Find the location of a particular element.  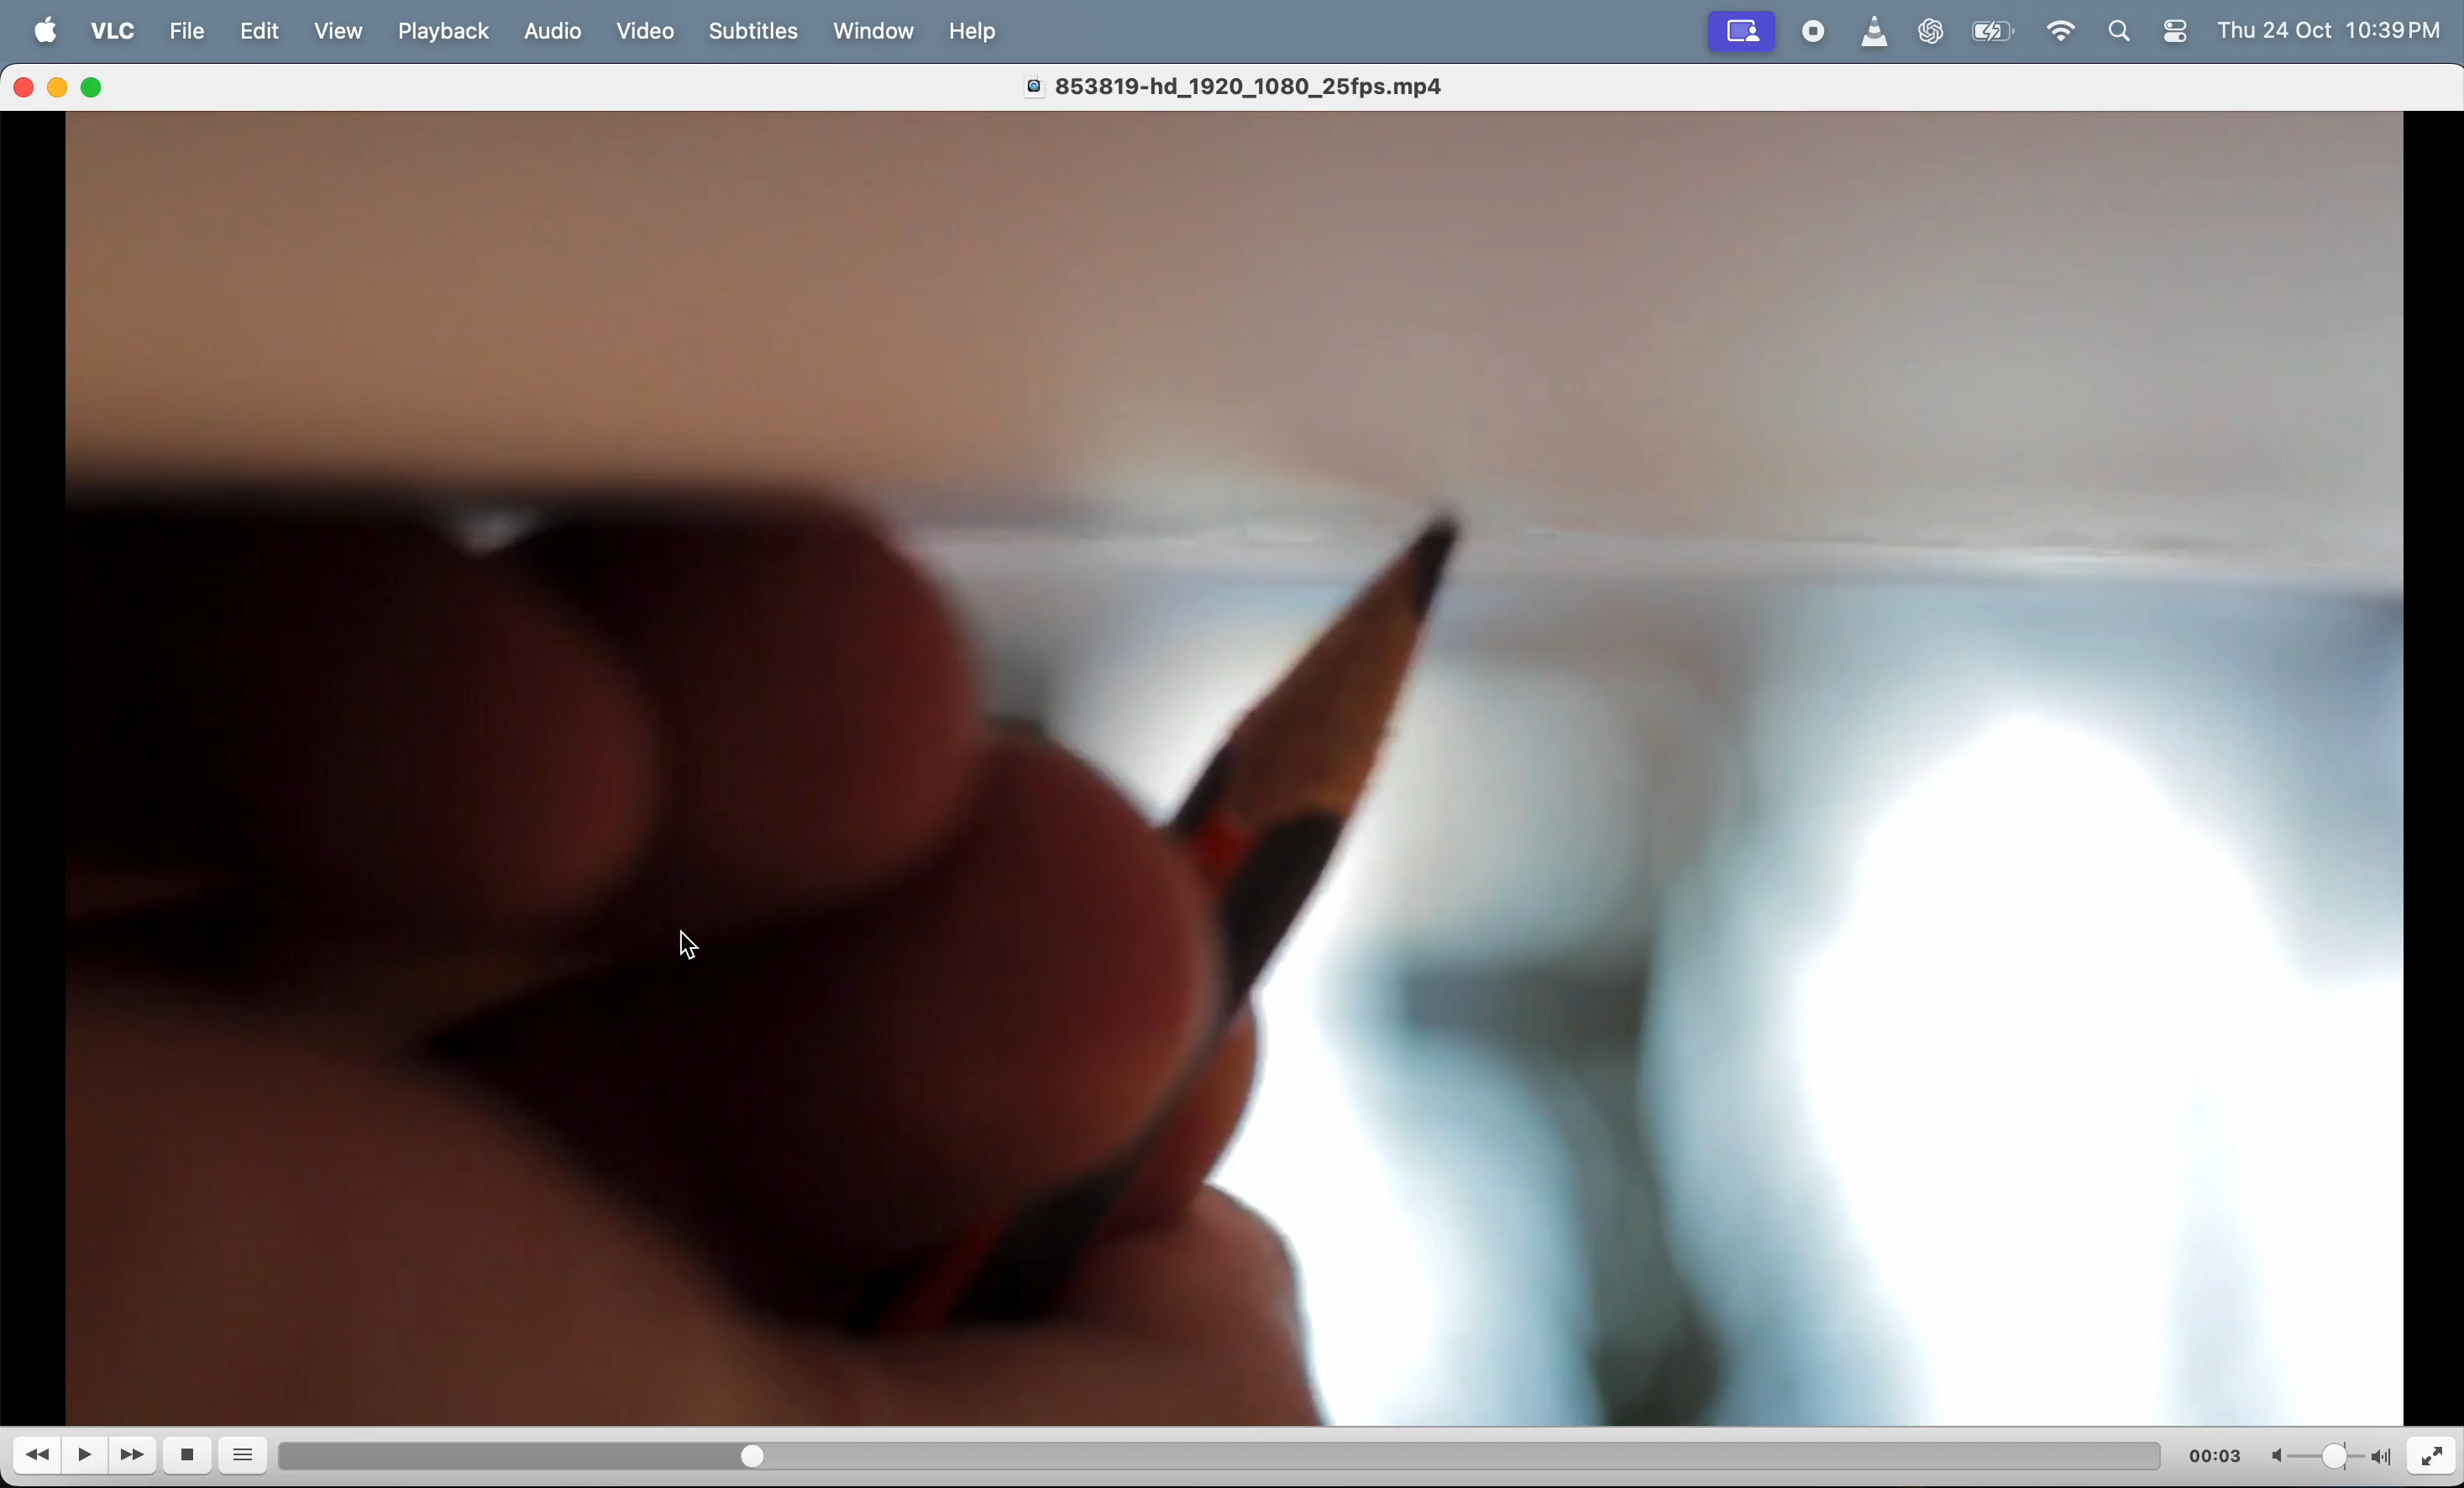

Apple menu is located at coordinates (47, 31).